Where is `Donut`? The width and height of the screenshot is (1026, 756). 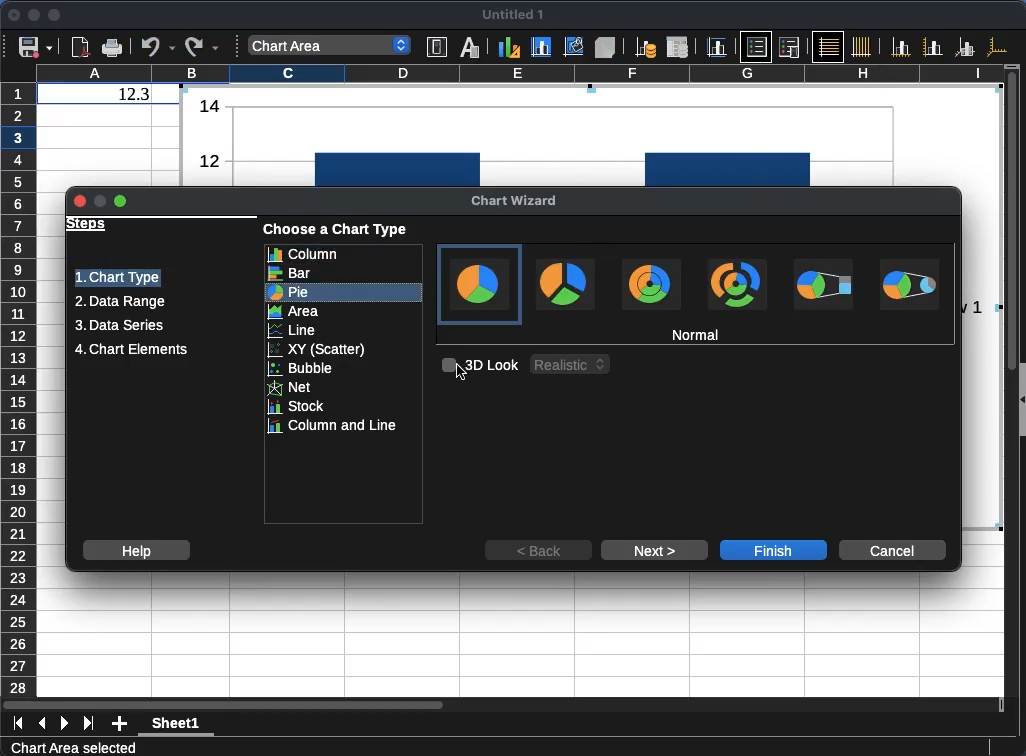 Donut is located at coordinates (651, 284).